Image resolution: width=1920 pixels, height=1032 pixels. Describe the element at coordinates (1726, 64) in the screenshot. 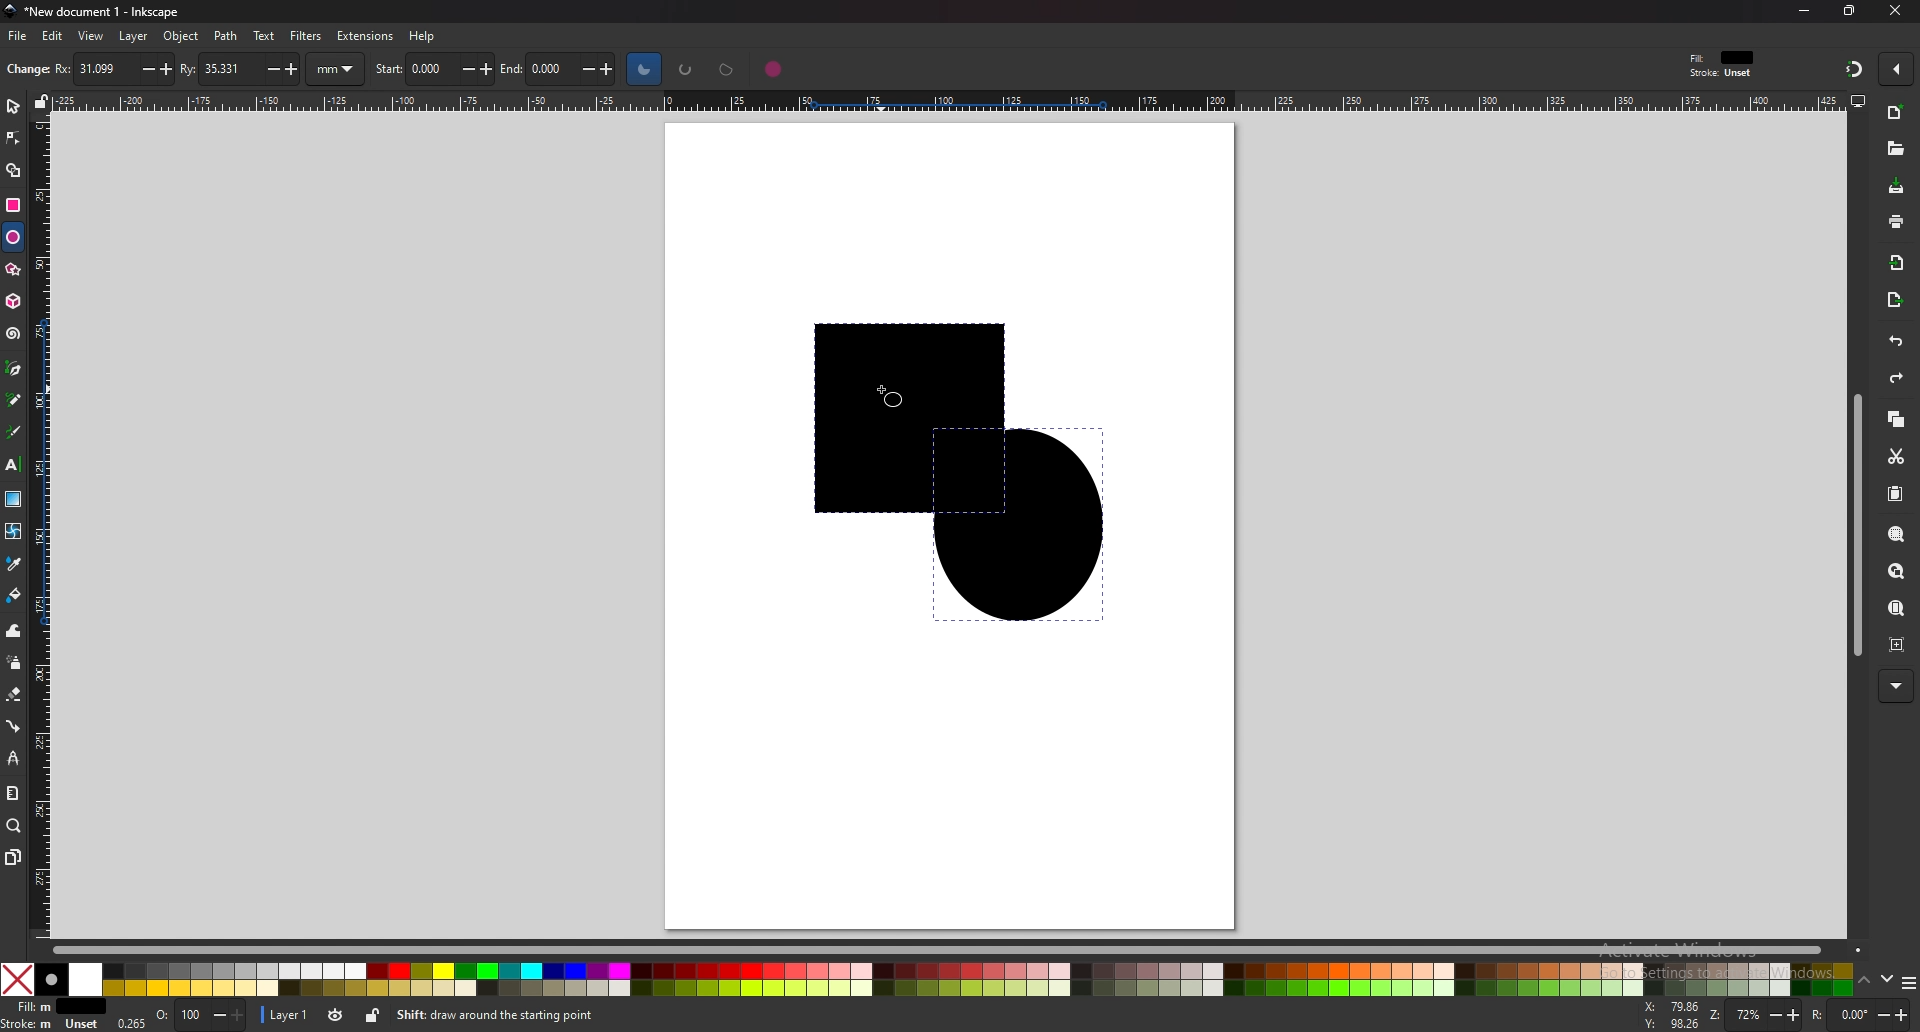

I see `style` at that location.